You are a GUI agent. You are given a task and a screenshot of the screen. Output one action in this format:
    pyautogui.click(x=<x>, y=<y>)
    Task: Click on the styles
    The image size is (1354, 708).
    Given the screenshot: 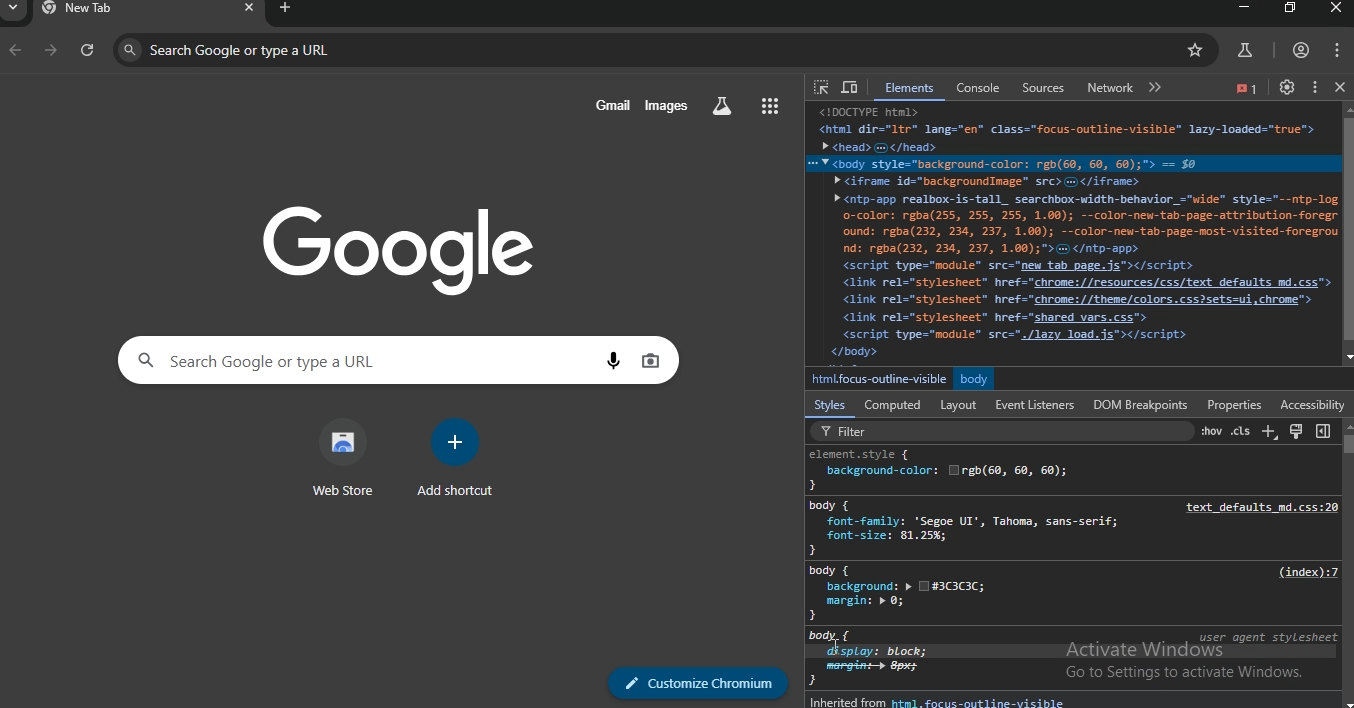 What is the action you would take?
    pyautogui.click(x=831, y=406)
    